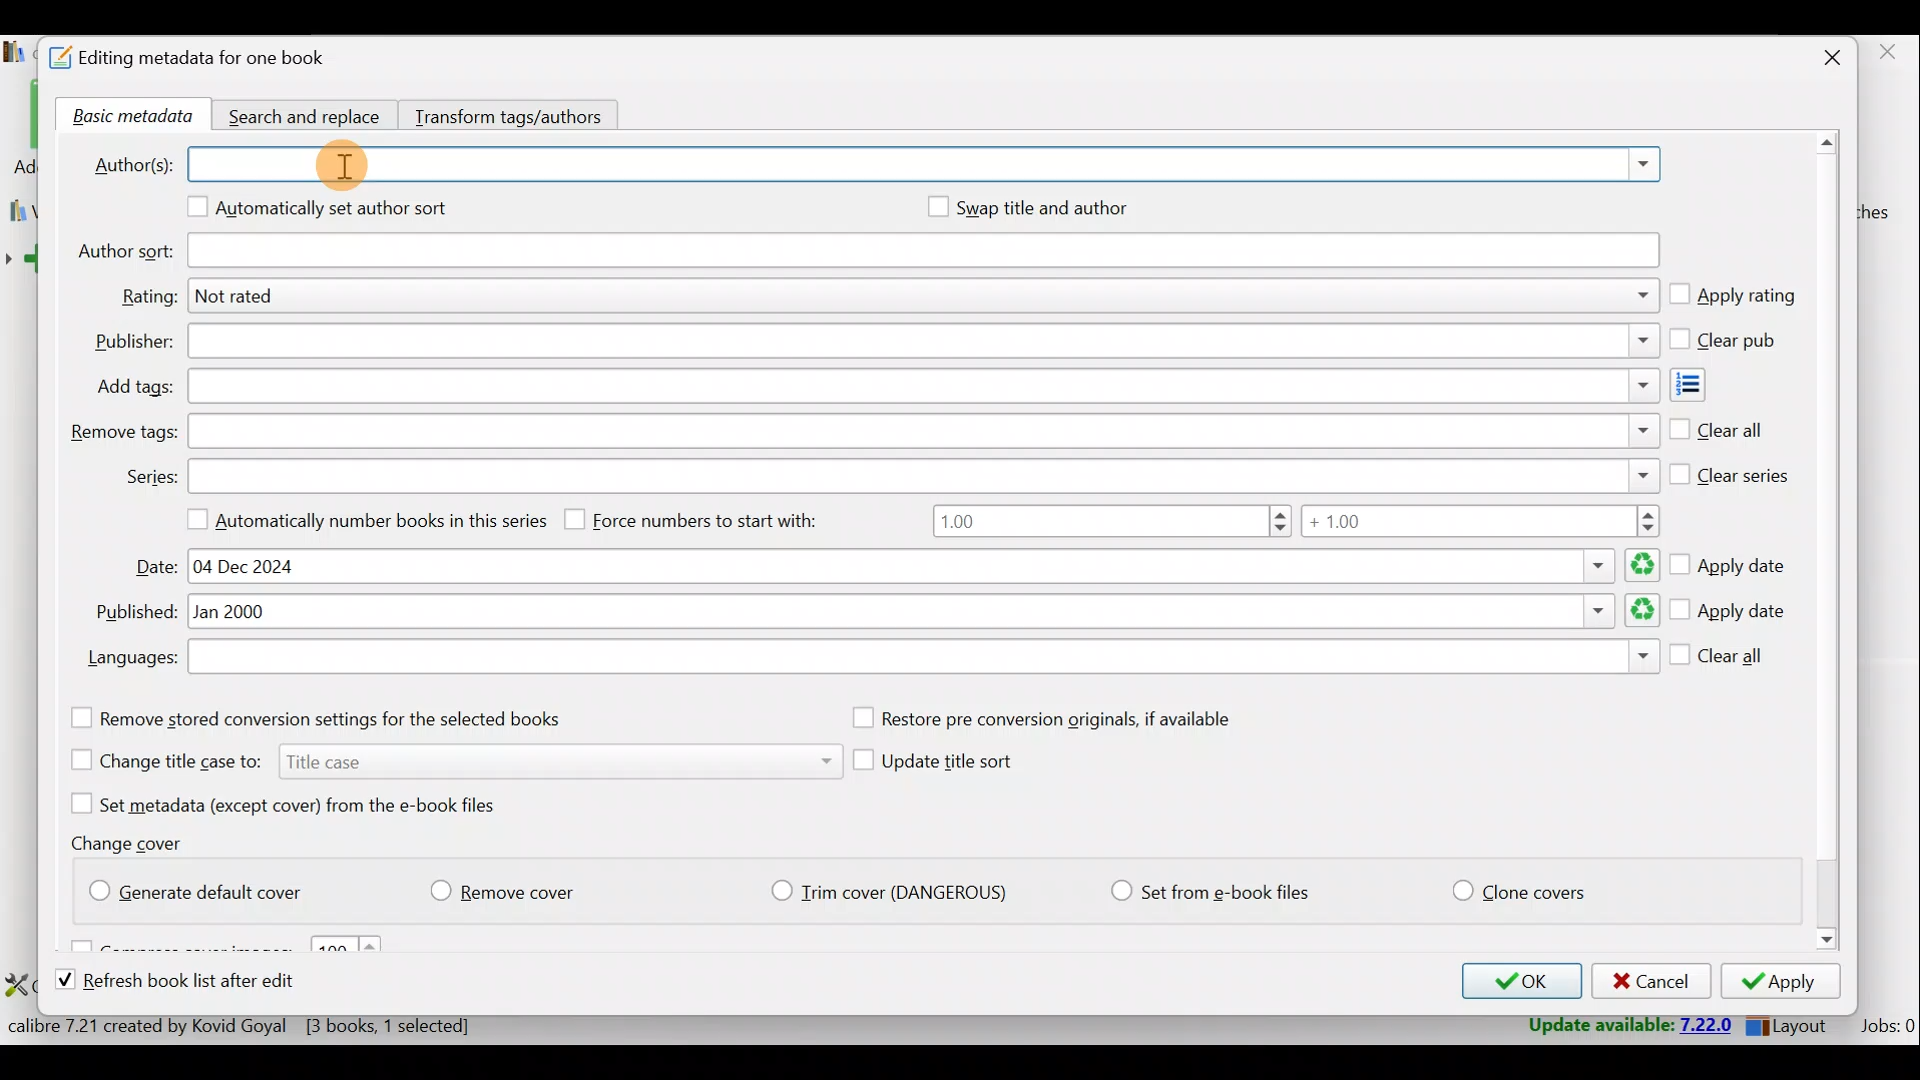 This screenshot has width=1920, height=1080. What do you see at coordinates (133, 162) in the screenshot?
I see `Author(s):` at bounding box center [133, 162].